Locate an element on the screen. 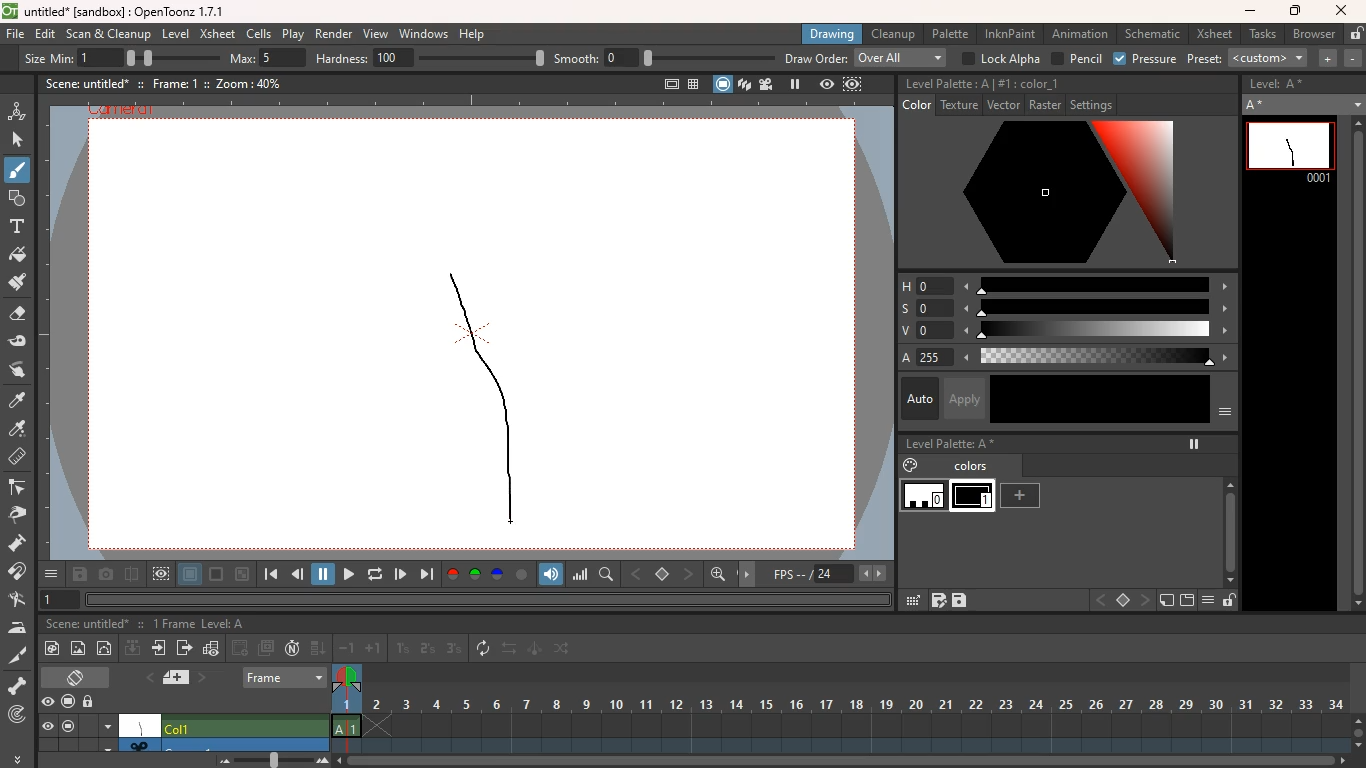  scene: untitled is located at coordinates (84, 625).